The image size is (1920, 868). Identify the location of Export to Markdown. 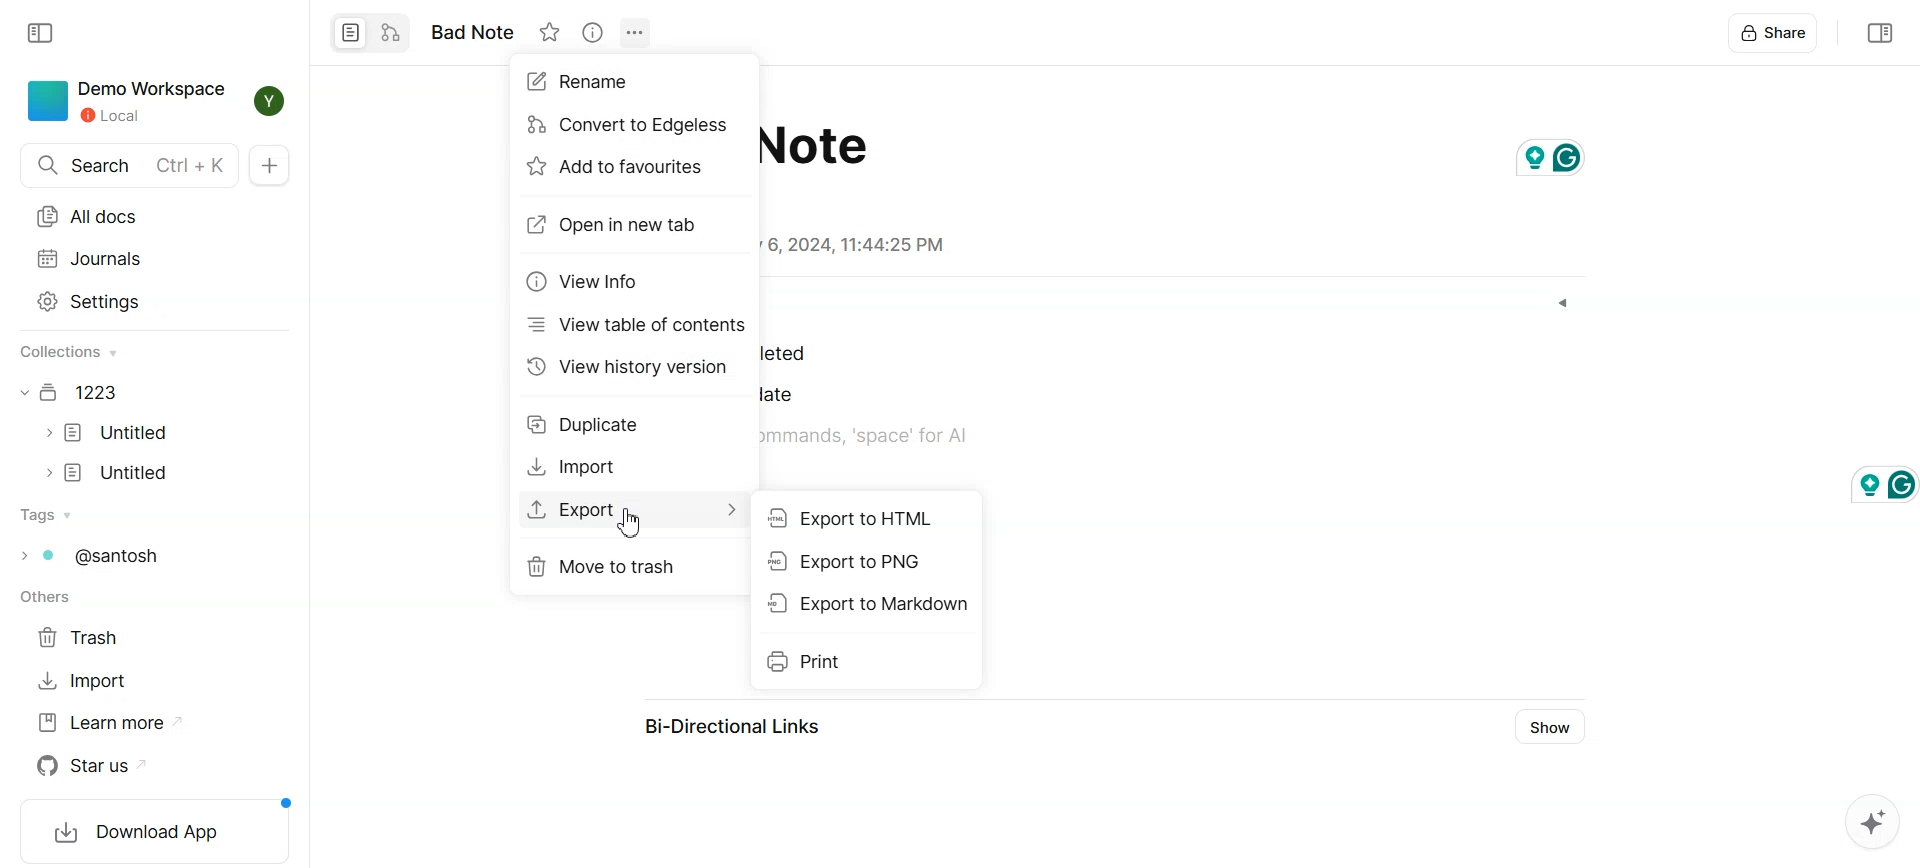
(864, 602).